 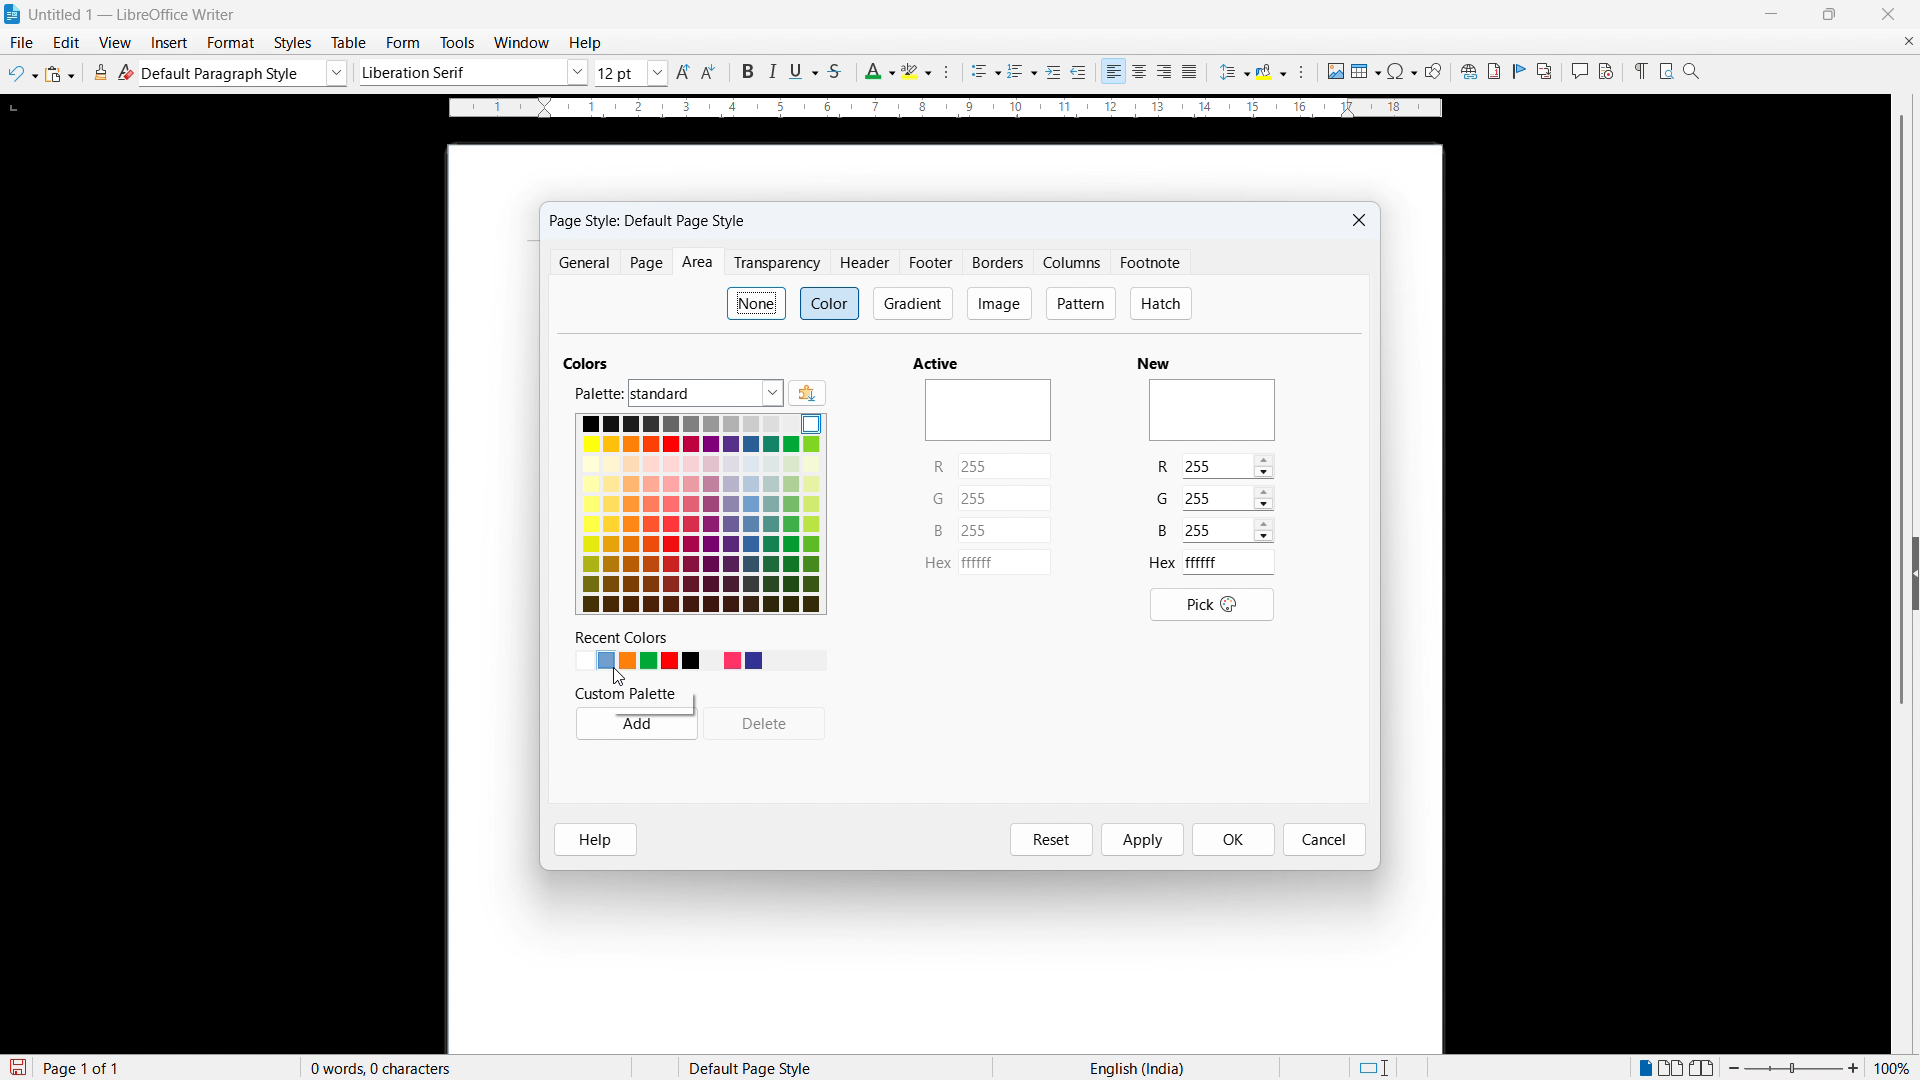 I want to click on Gradient , so click(x=913, y=303).